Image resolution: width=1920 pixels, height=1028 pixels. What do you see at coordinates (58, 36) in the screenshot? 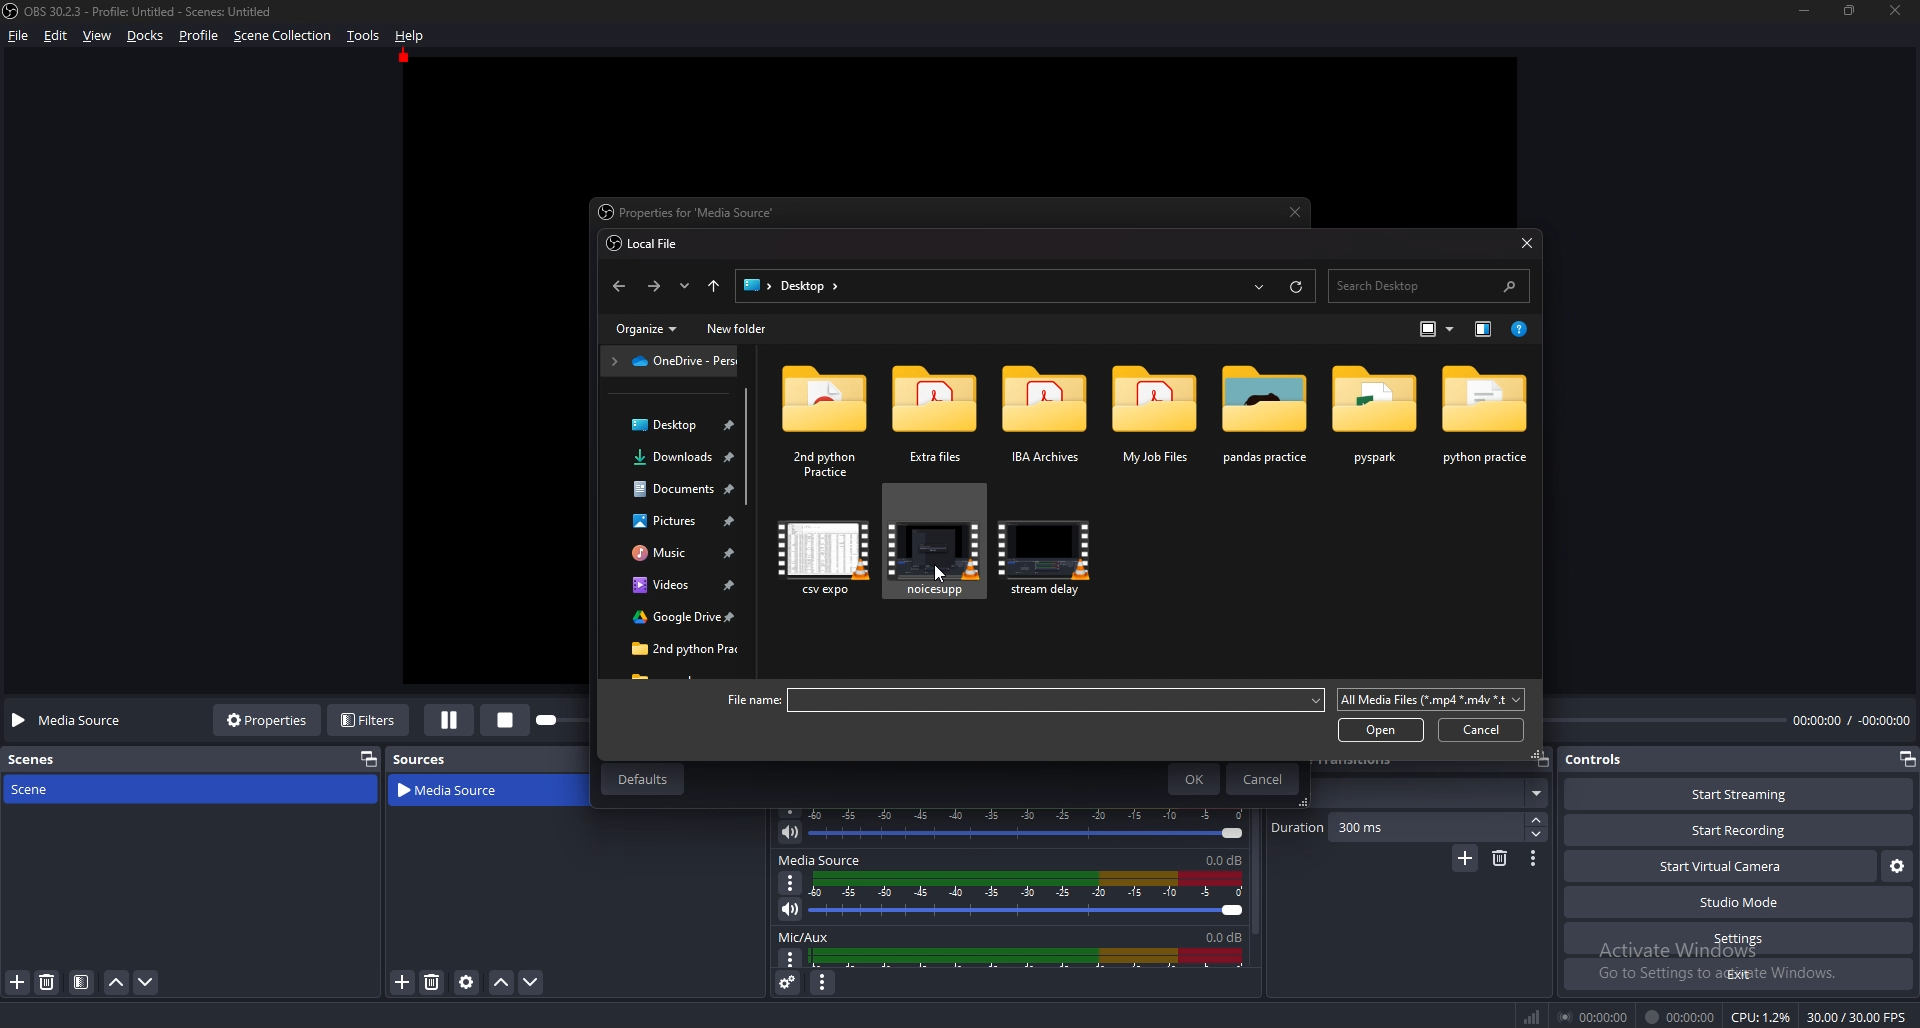
I see `Edit` at bounding box center [58, 36].